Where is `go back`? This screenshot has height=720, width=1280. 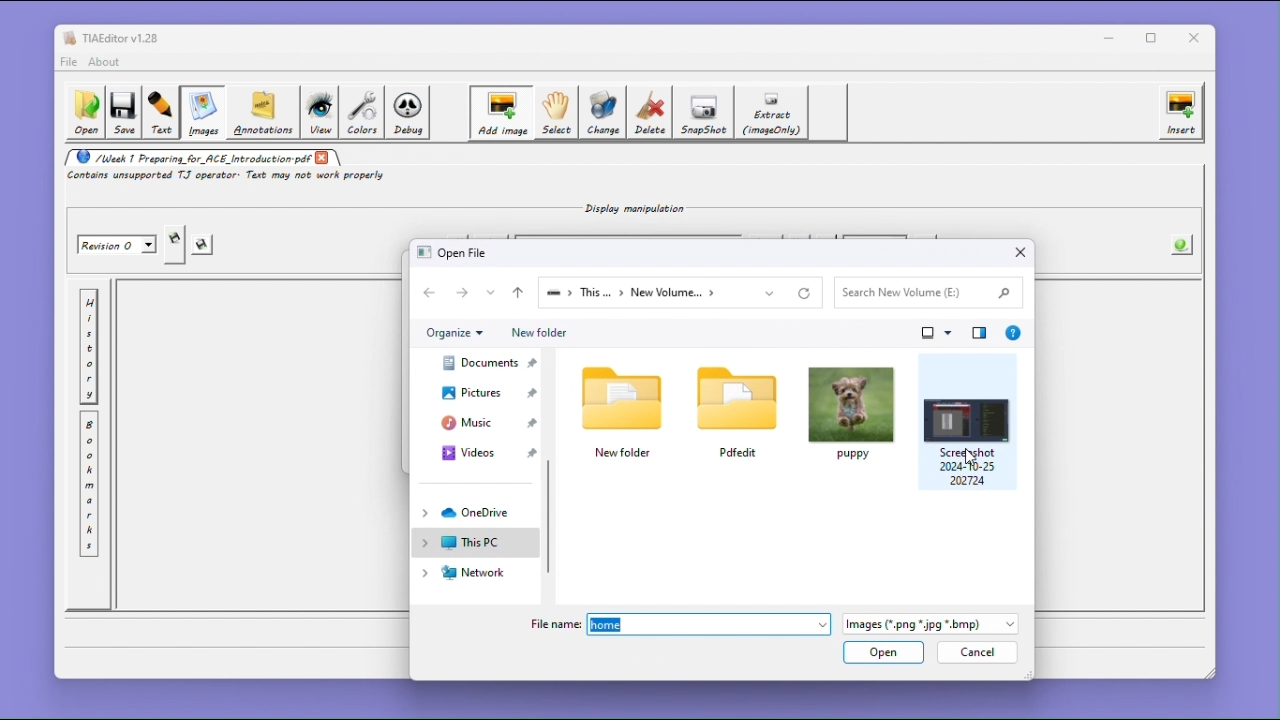 go back is located at coordinates (432, 293).